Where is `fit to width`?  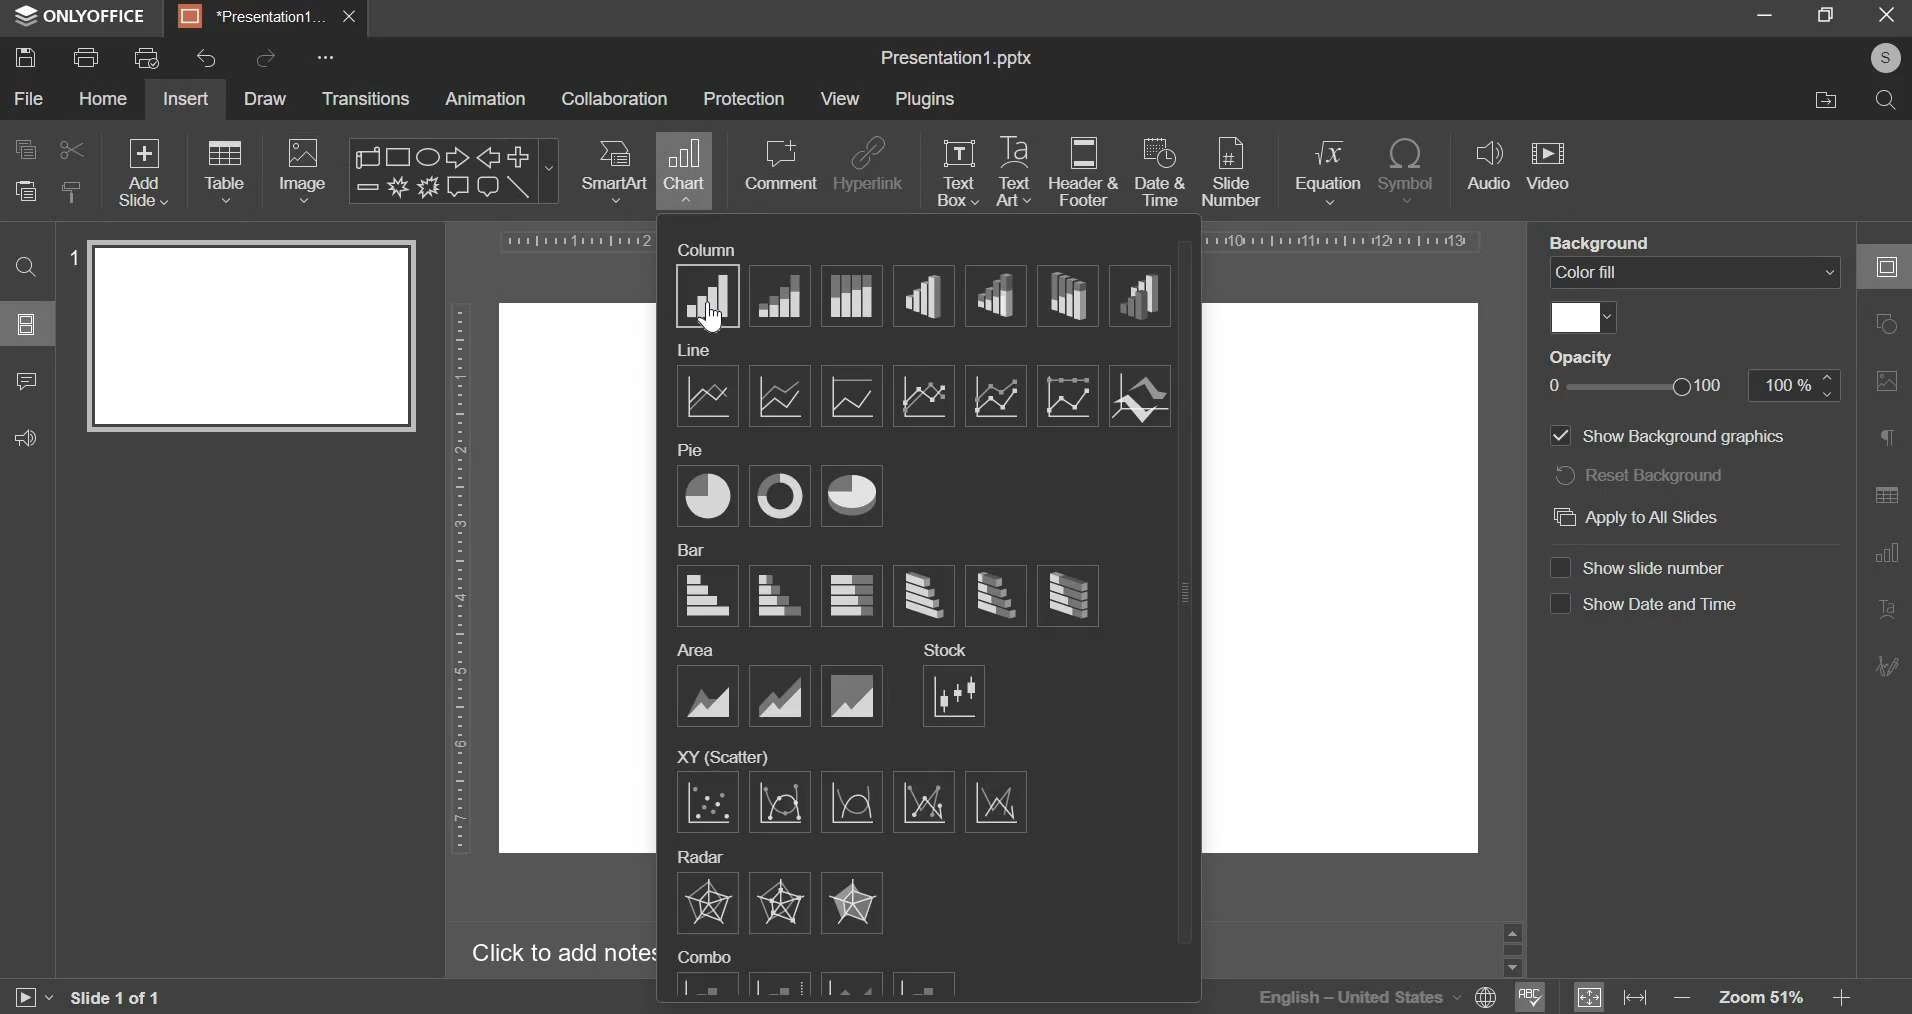
fit to width is located at coordinates (1634, 996).